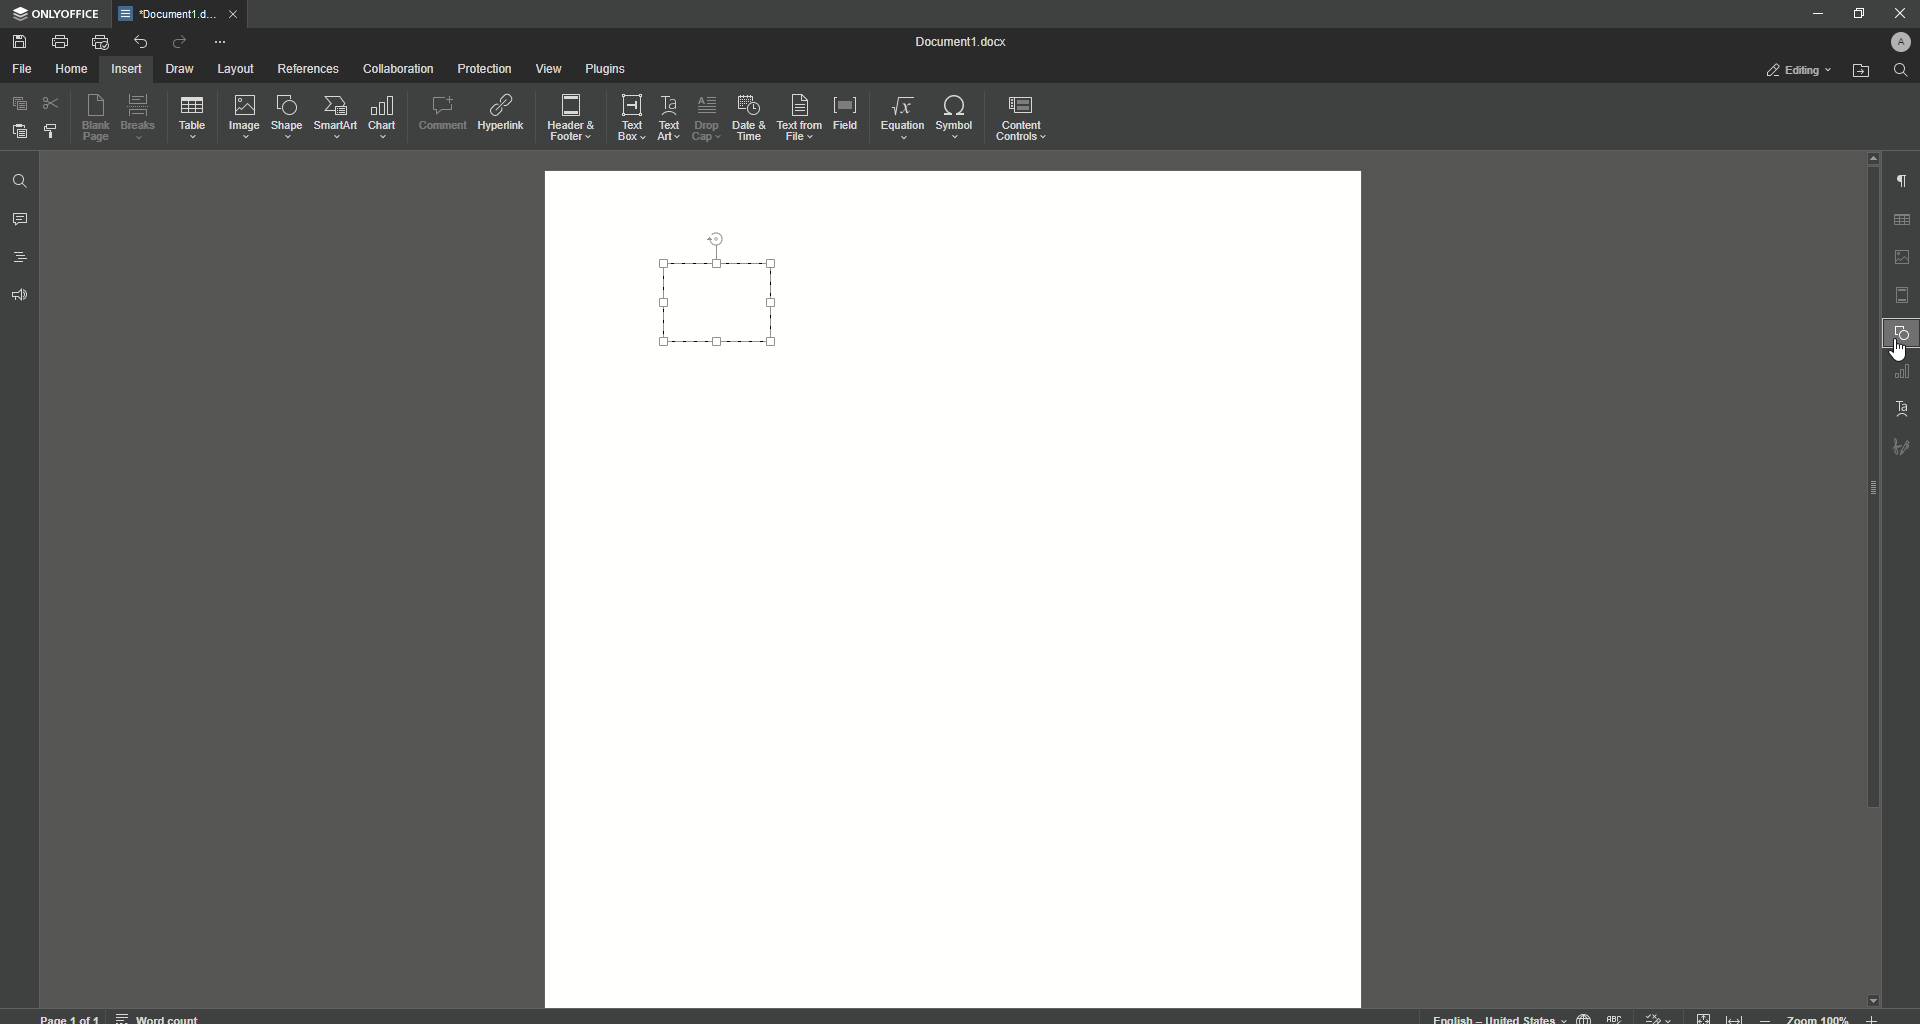 This screenshot has width=1920, height=1024. Describe the element at coordinates (1616, 1017) in the screenshot. I see `spell checking` at that location.